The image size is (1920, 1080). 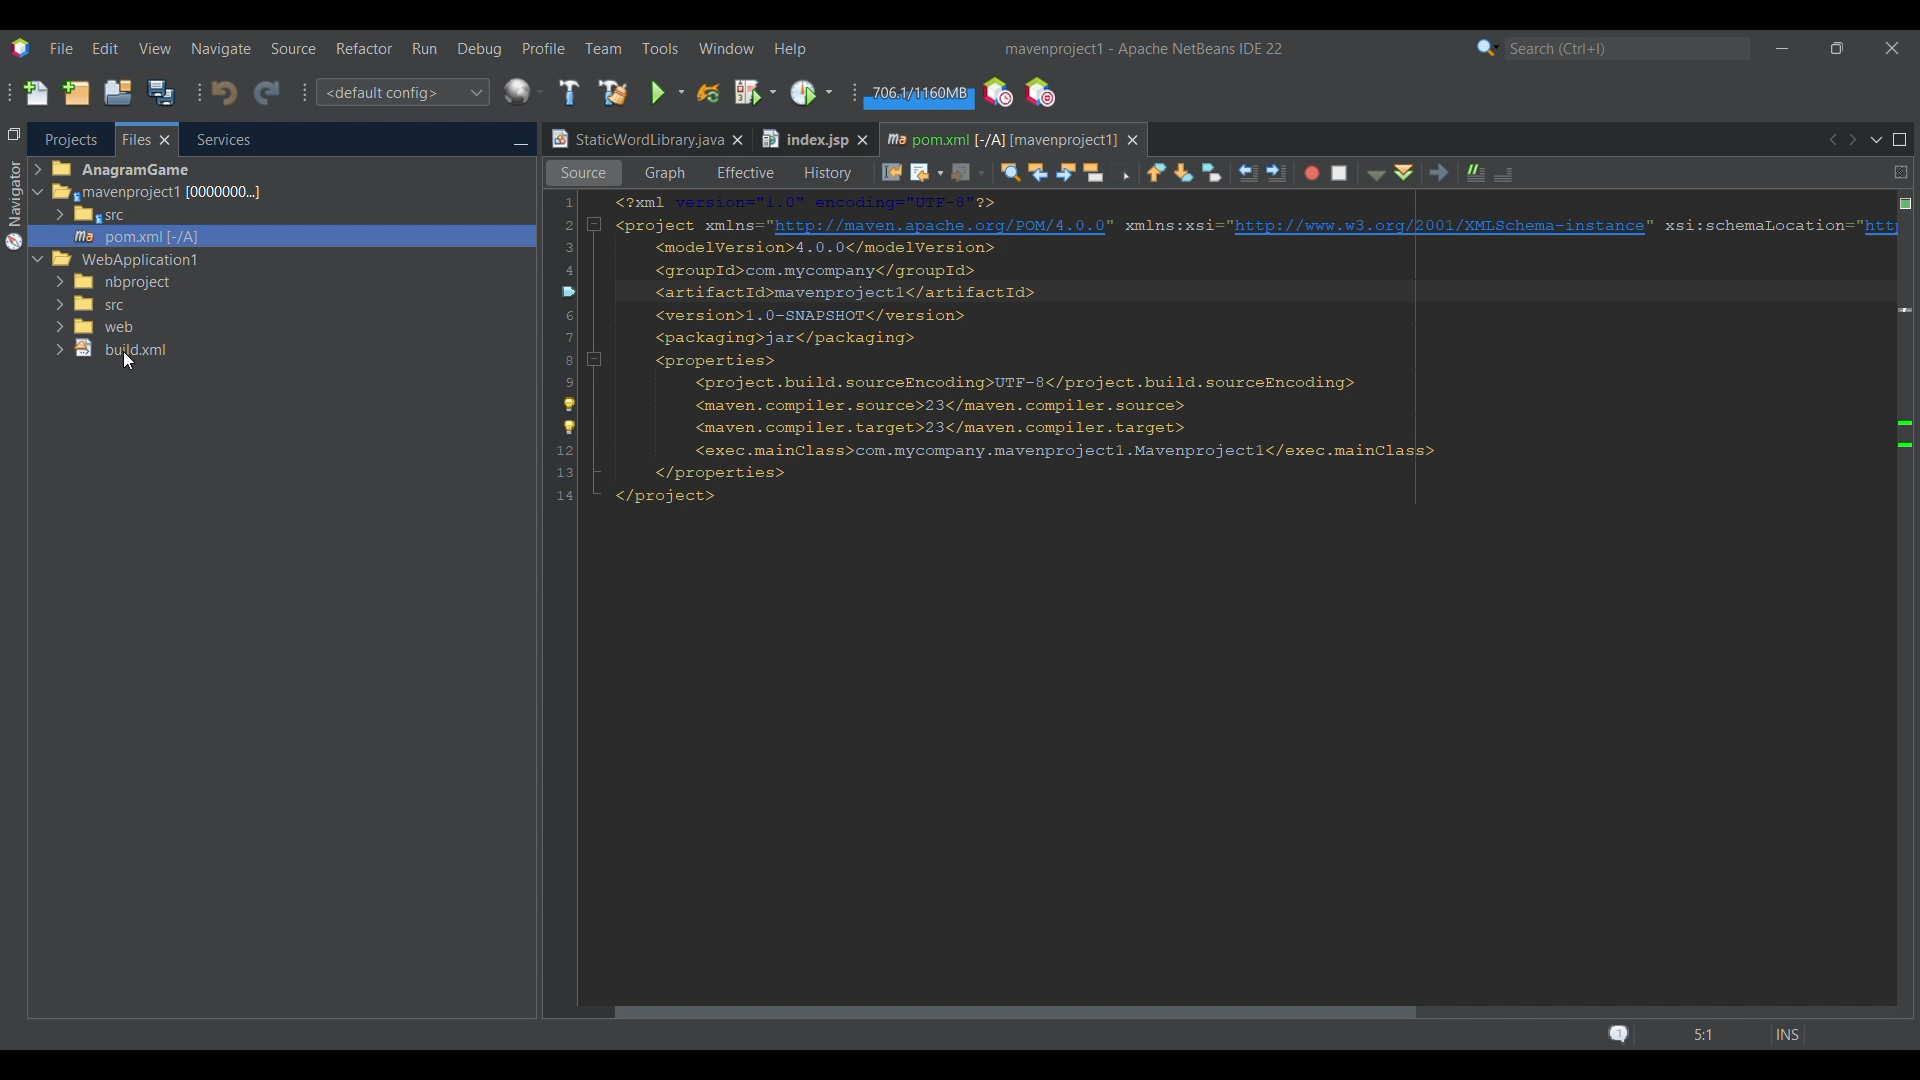 What do you see at coordinates (569, 92) in the screenshot?
I see `Build main project` at bounding box center [569, 92].